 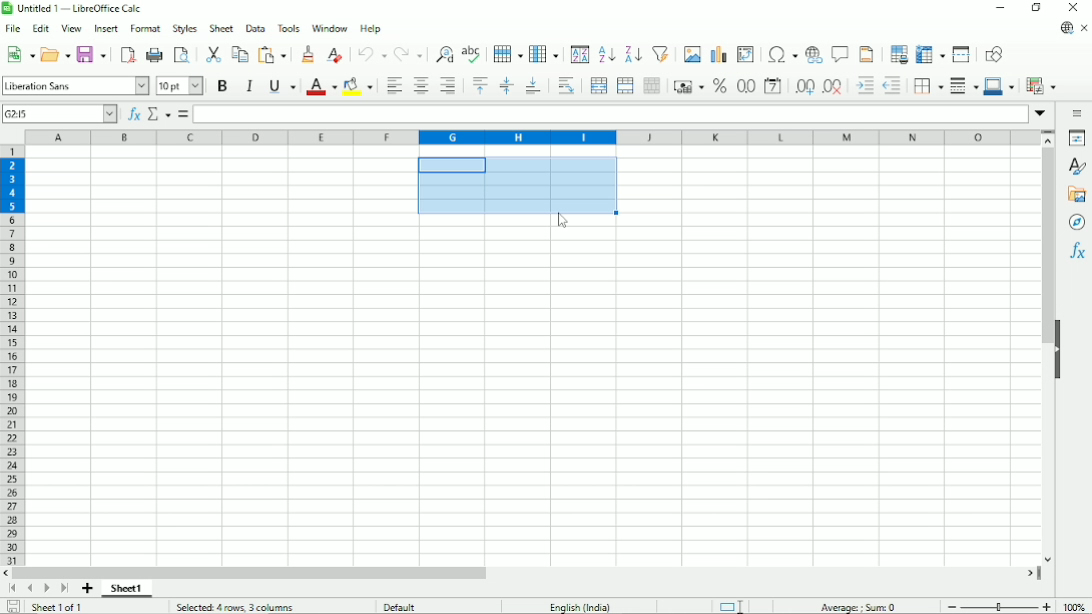 What do you see at coordinates (833, 88) in the screenshot?
I see `Delete decimal place` at bounding box center [833, 88].